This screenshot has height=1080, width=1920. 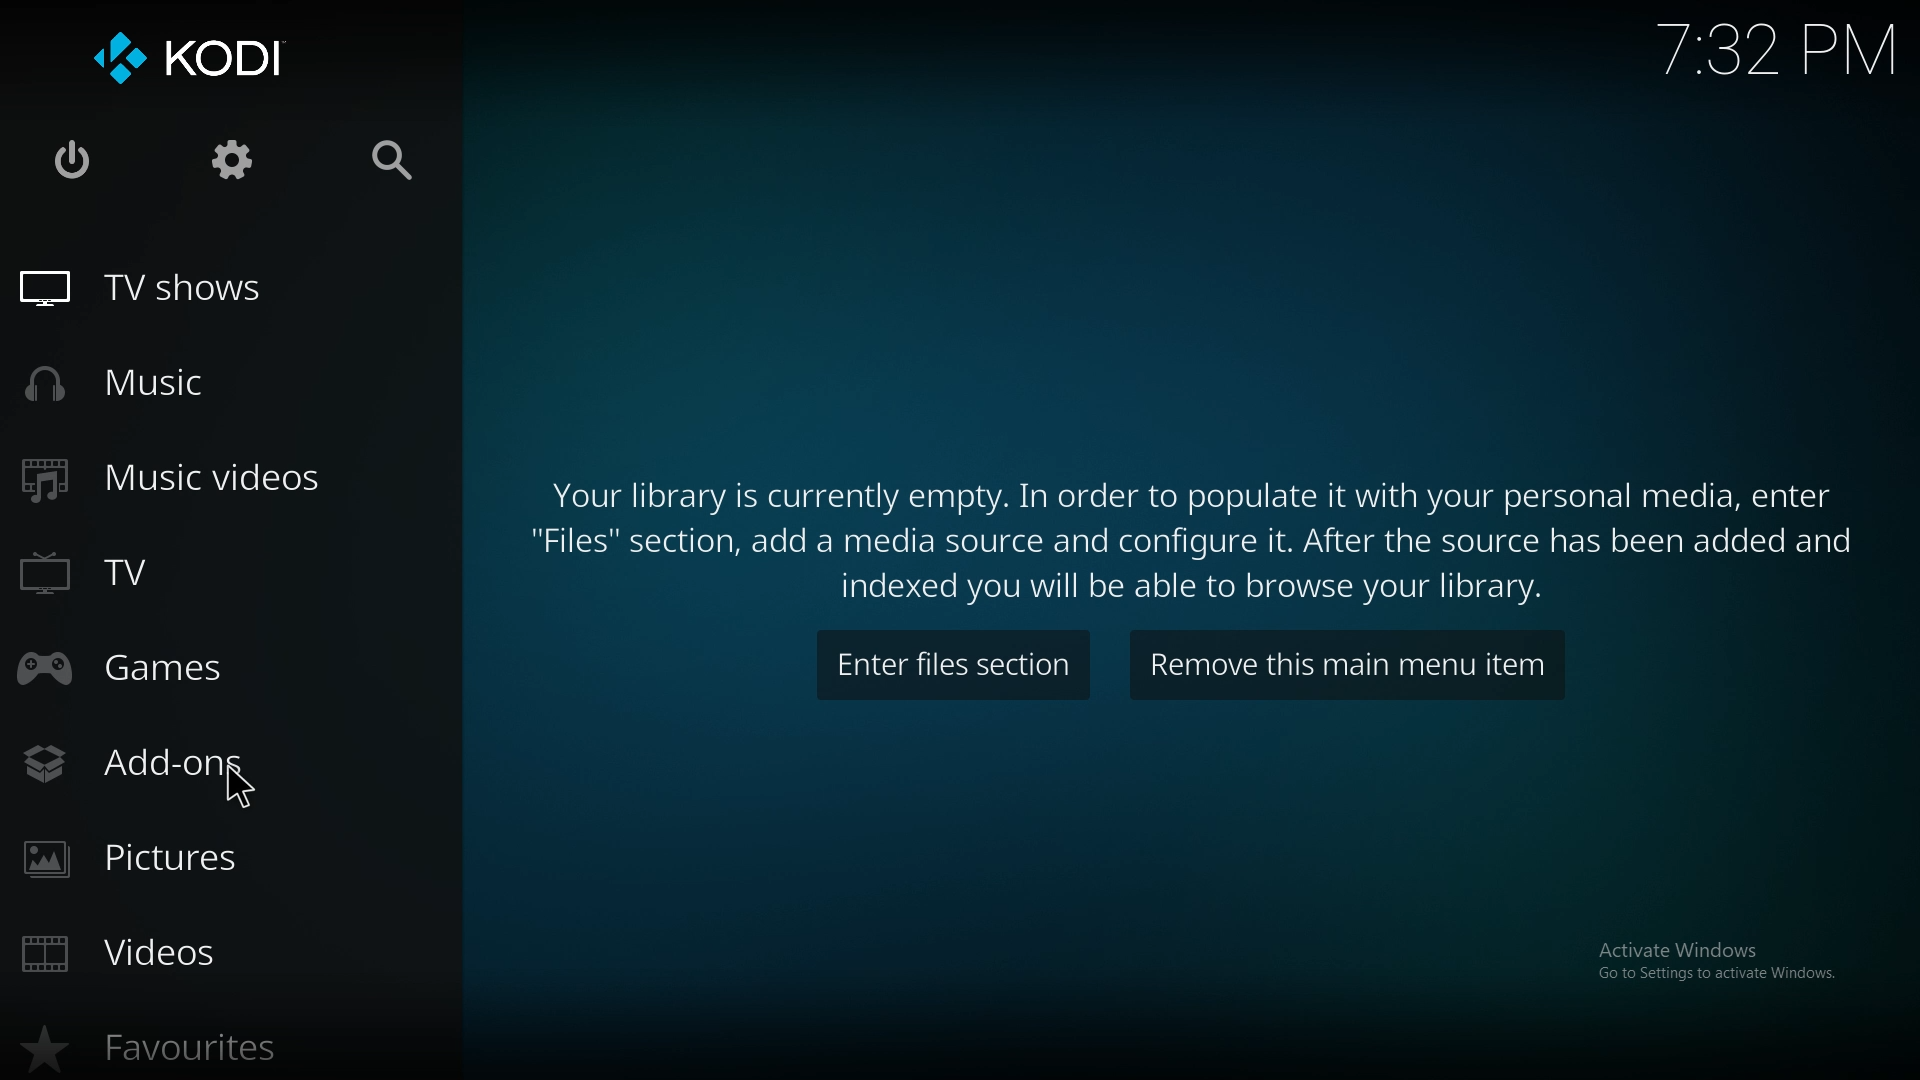 What do you see at coordinates (168, 953) in the screenshot?
I see `videos` at bounding box center [168, 953].